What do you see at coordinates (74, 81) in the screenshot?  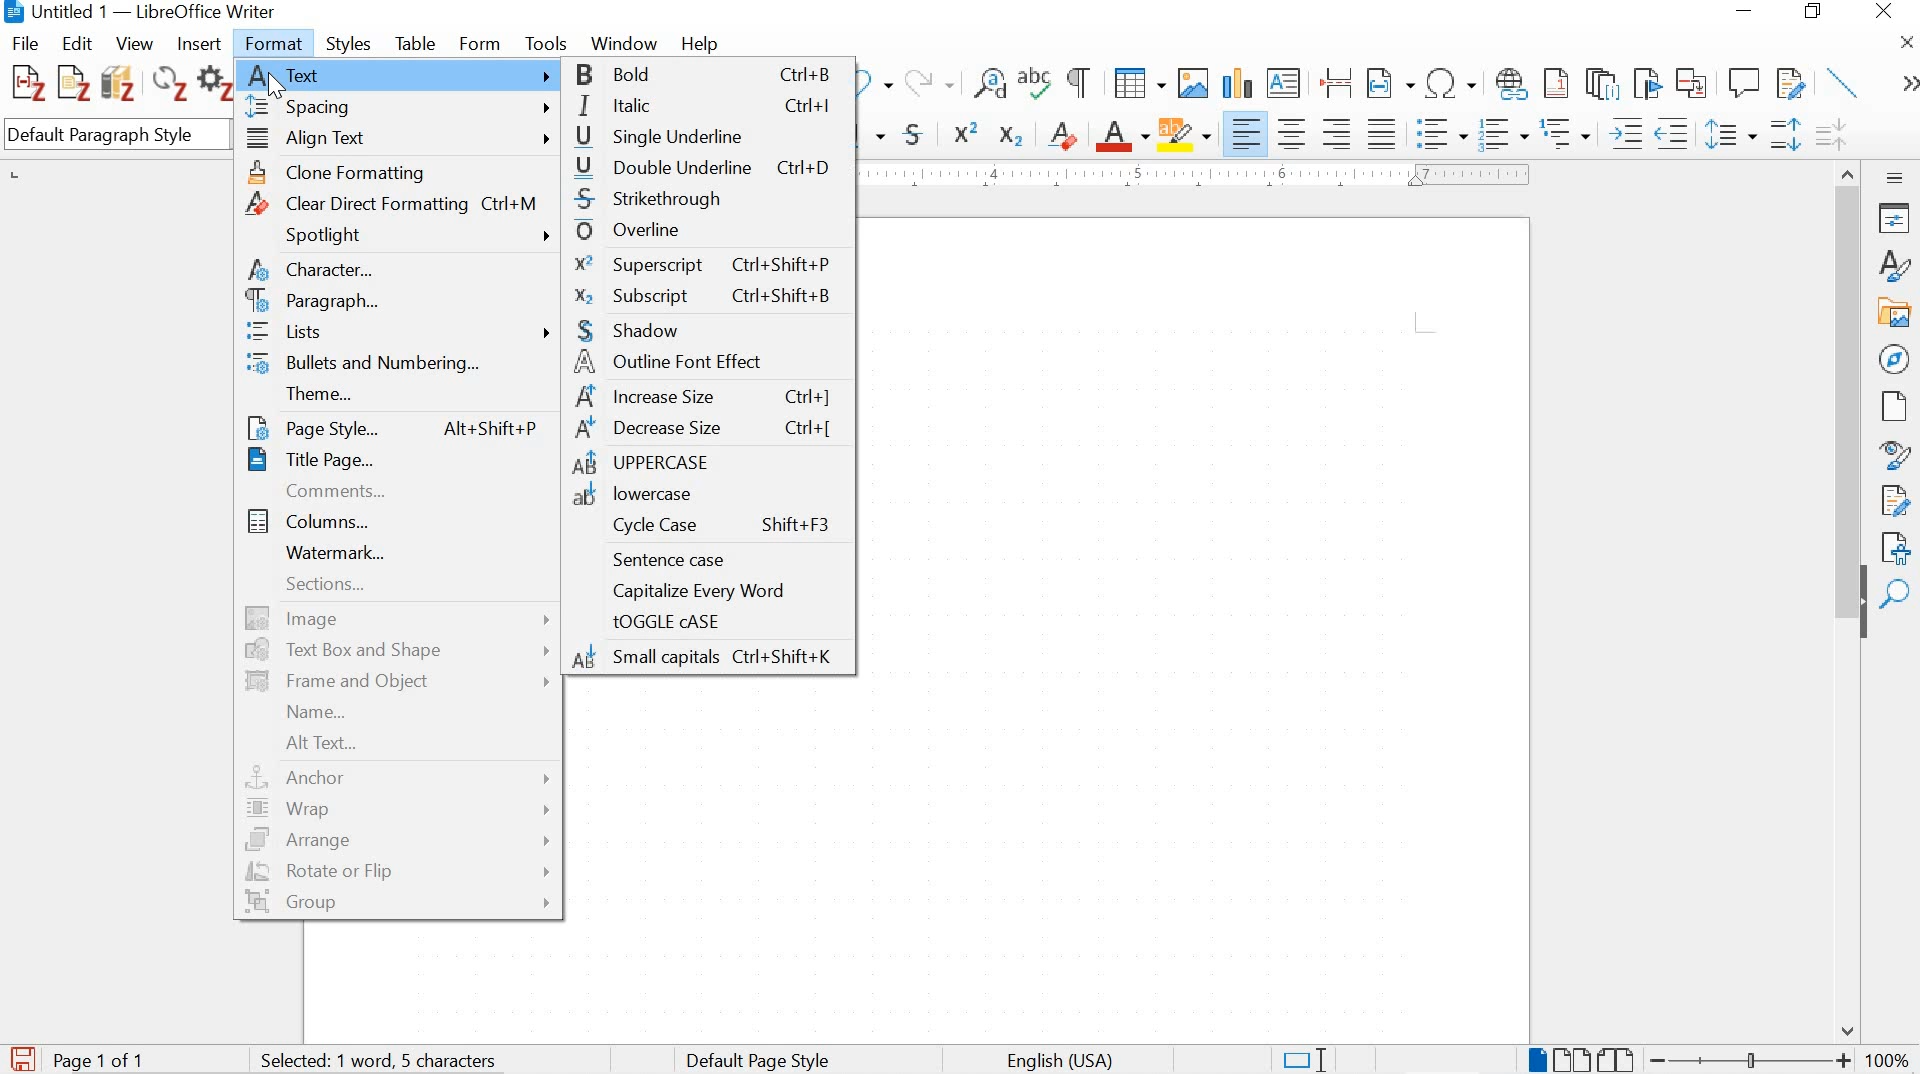 I see `add note` at bounding box center [74, 81].